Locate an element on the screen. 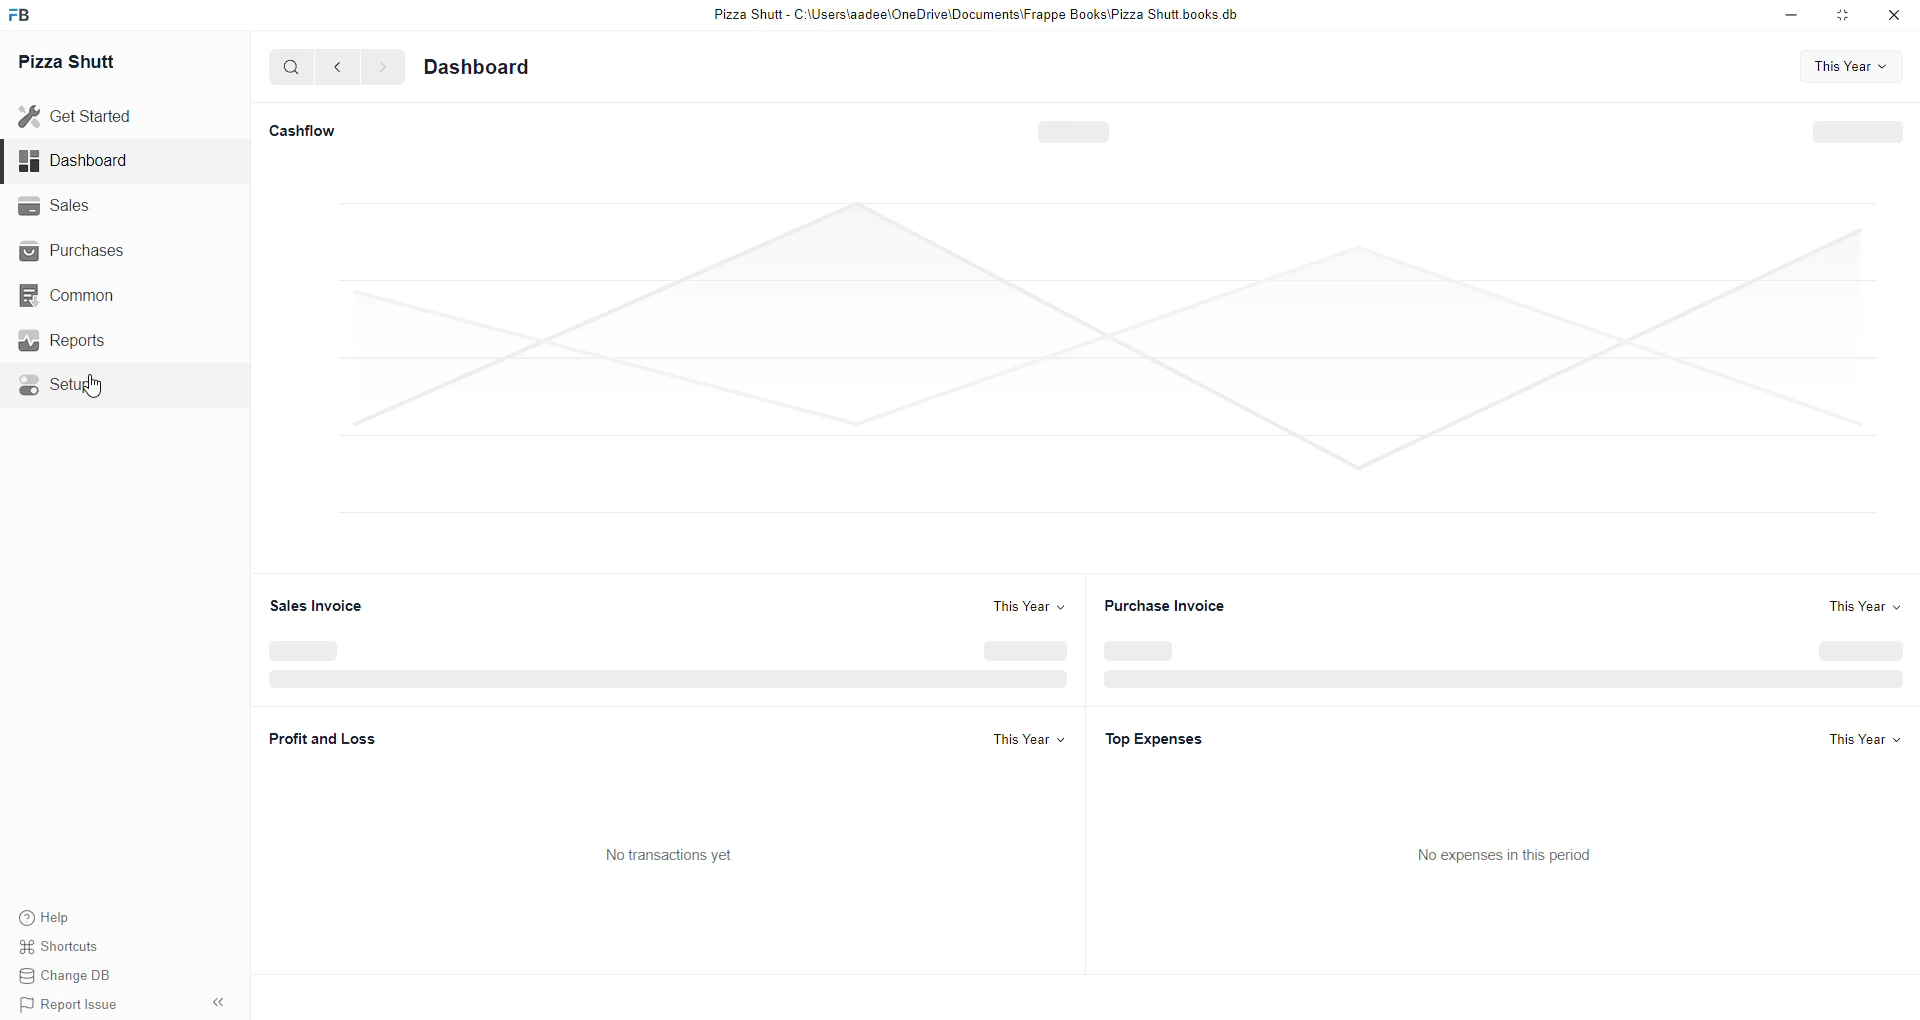 This screenshot has height=1020, width=1920. No Transactions Yet is located at coordinates (677, 858).